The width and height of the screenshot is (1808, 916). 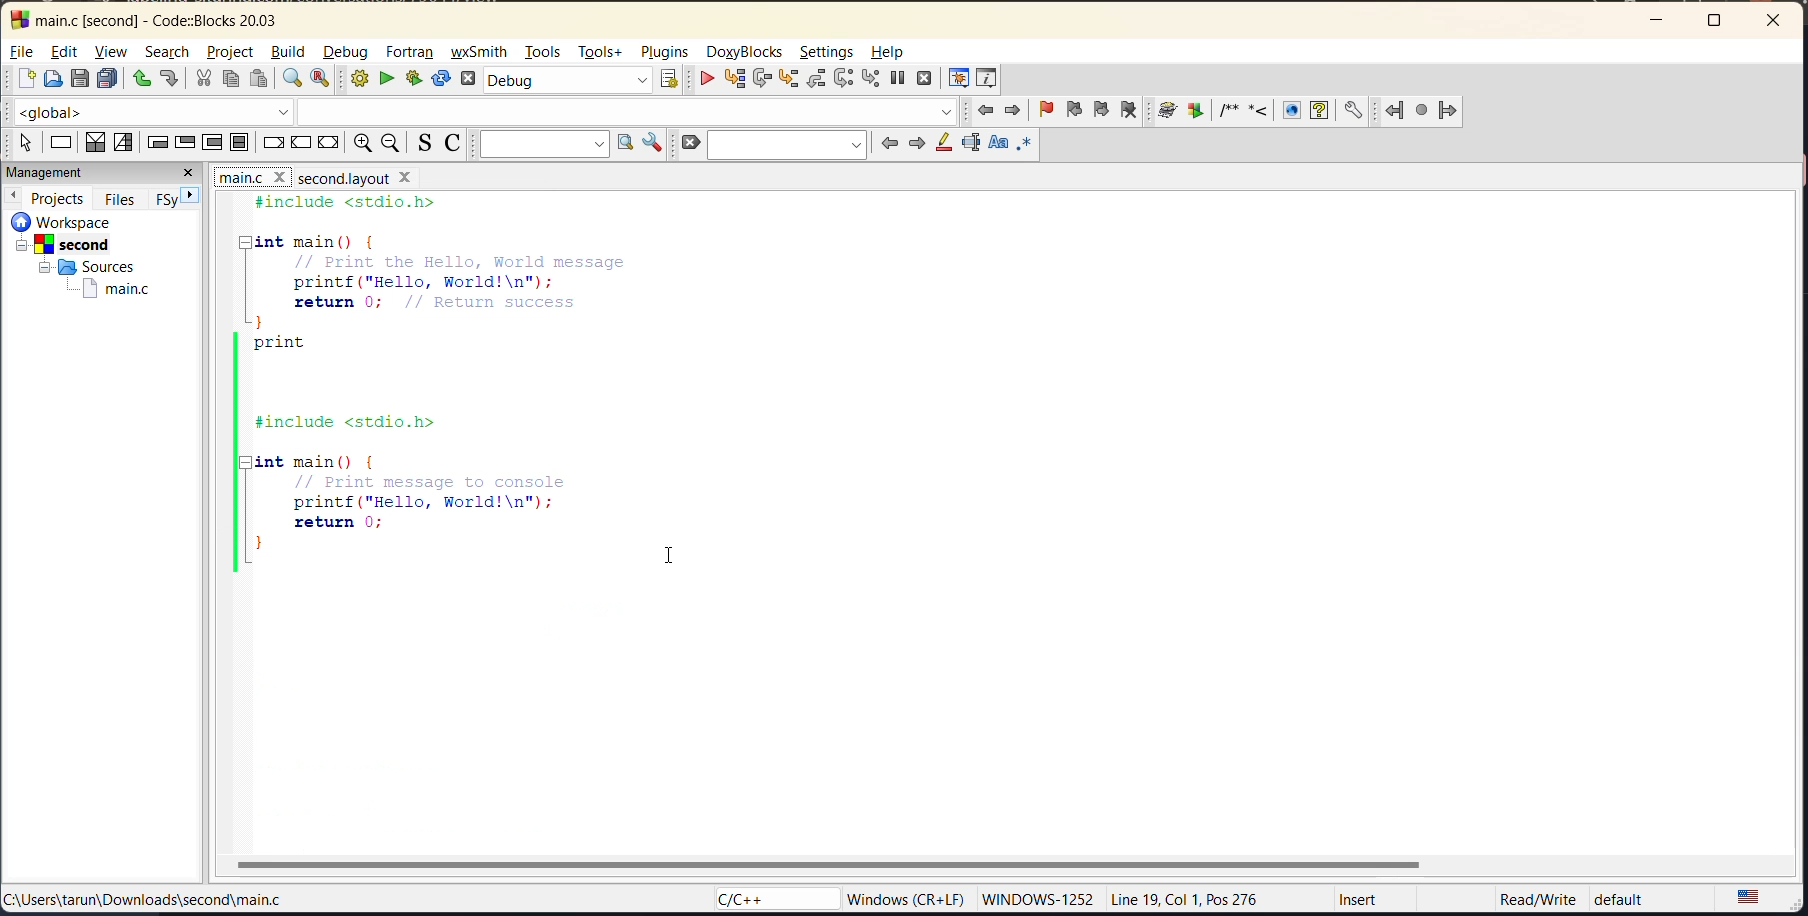 I want to click on fortran, so click(x=414, y=52).